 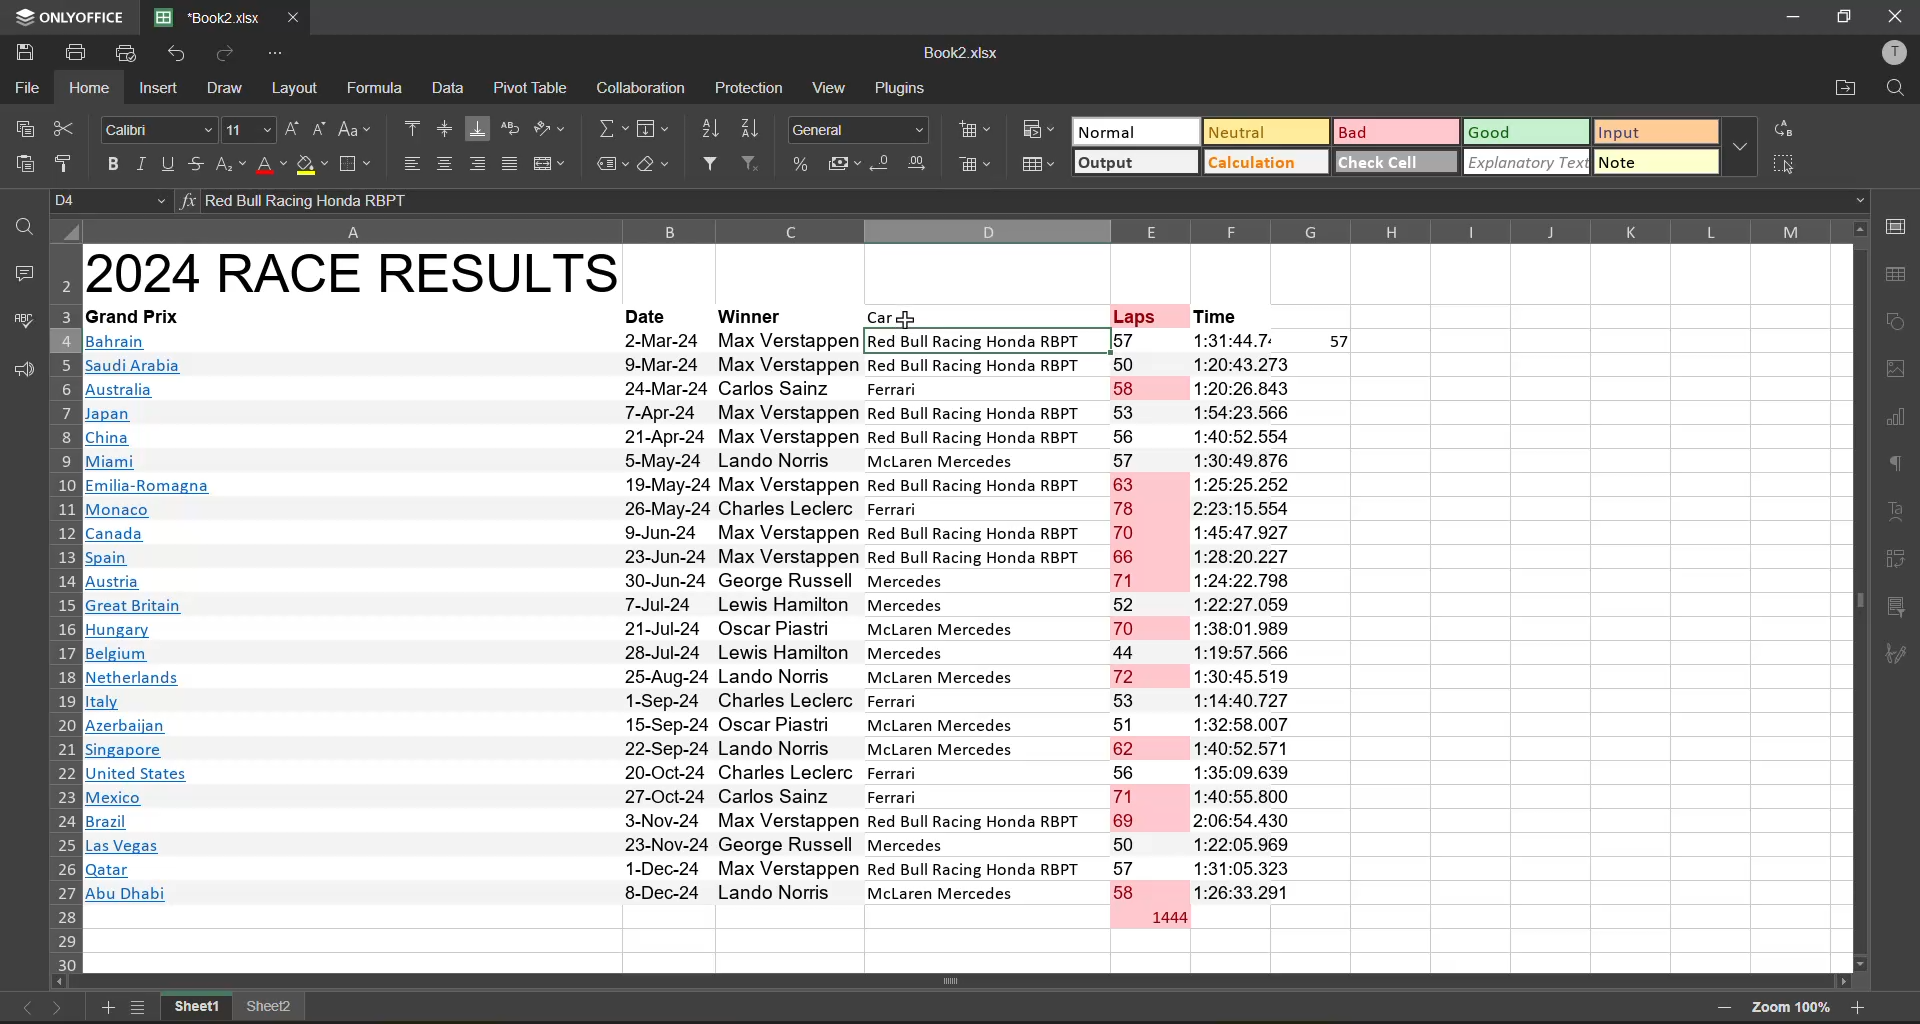 What do you see at coordinates (1656, 132) in the screenshot?
I see `input` at bounding box center [1656, 132].